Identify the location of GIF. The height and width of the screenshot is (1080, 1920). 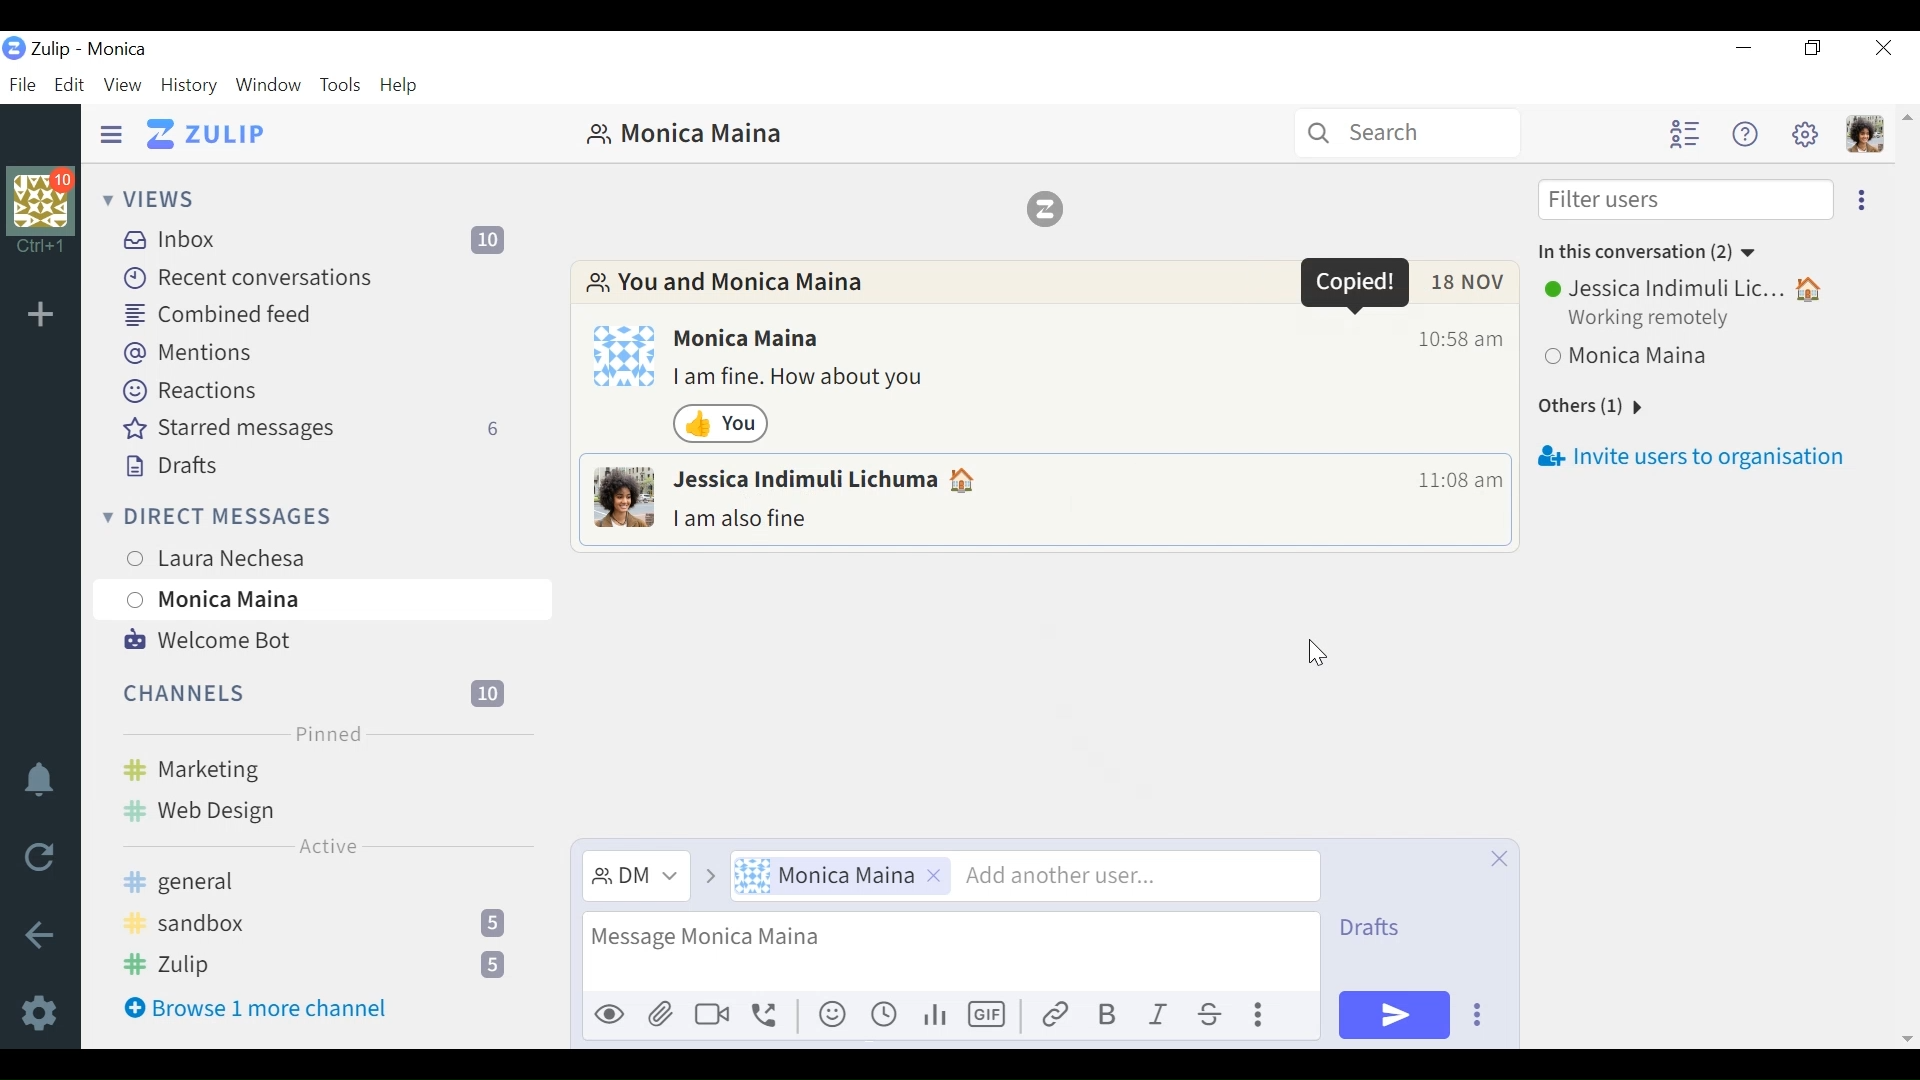
(989, 1014).